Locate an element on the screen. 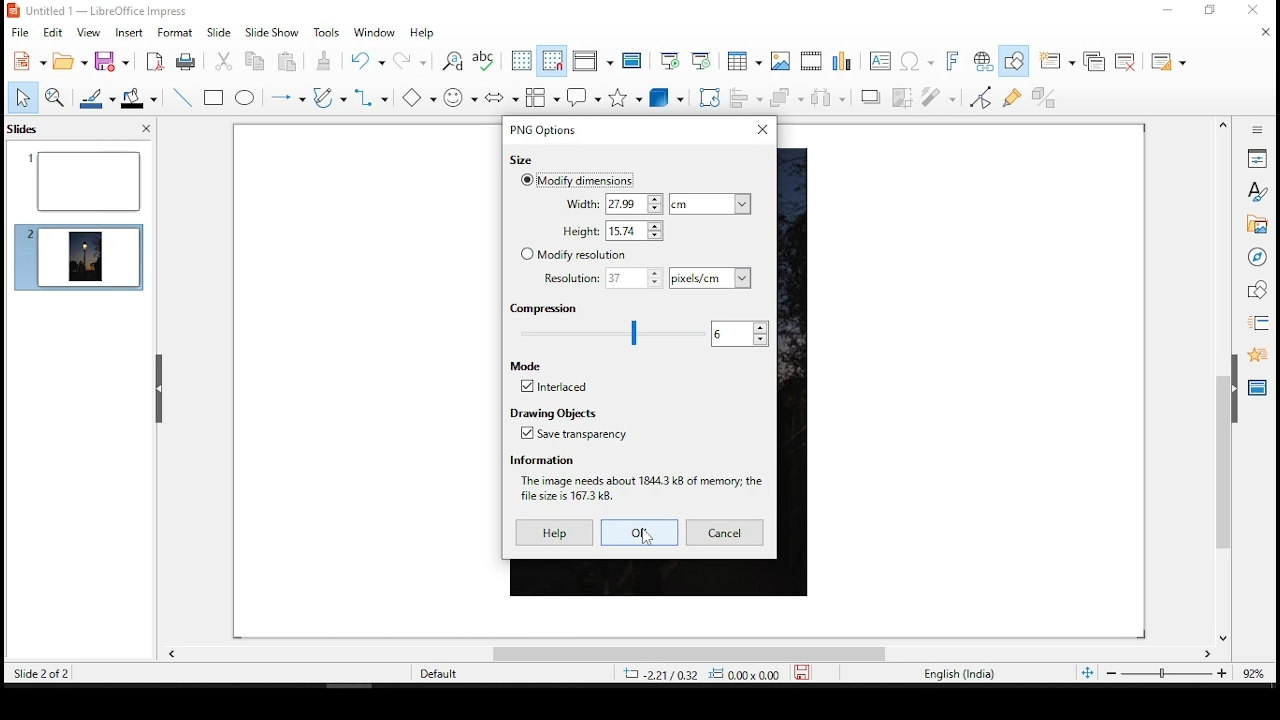 The image size is (1280, 720). ellipse is located at coordinates (246, 98).